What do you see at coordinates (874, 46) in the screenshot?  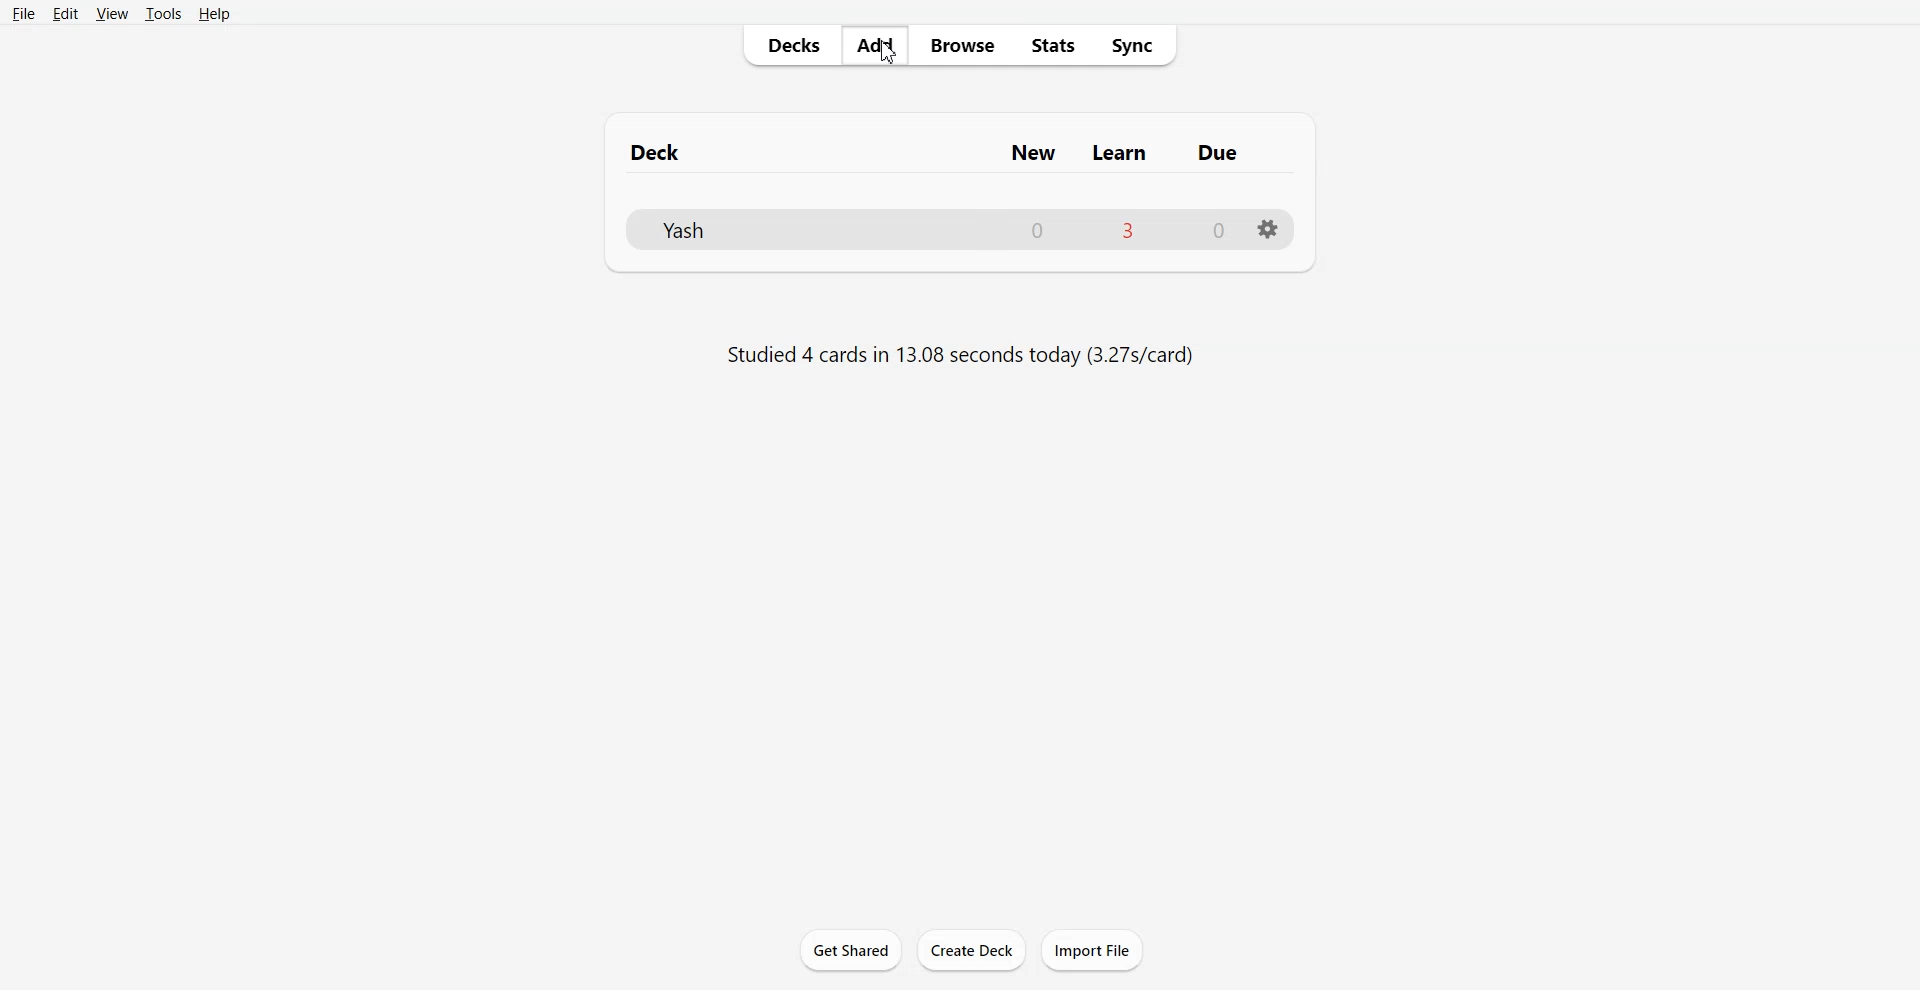 I see `Add` at bounding box center [874, 46].